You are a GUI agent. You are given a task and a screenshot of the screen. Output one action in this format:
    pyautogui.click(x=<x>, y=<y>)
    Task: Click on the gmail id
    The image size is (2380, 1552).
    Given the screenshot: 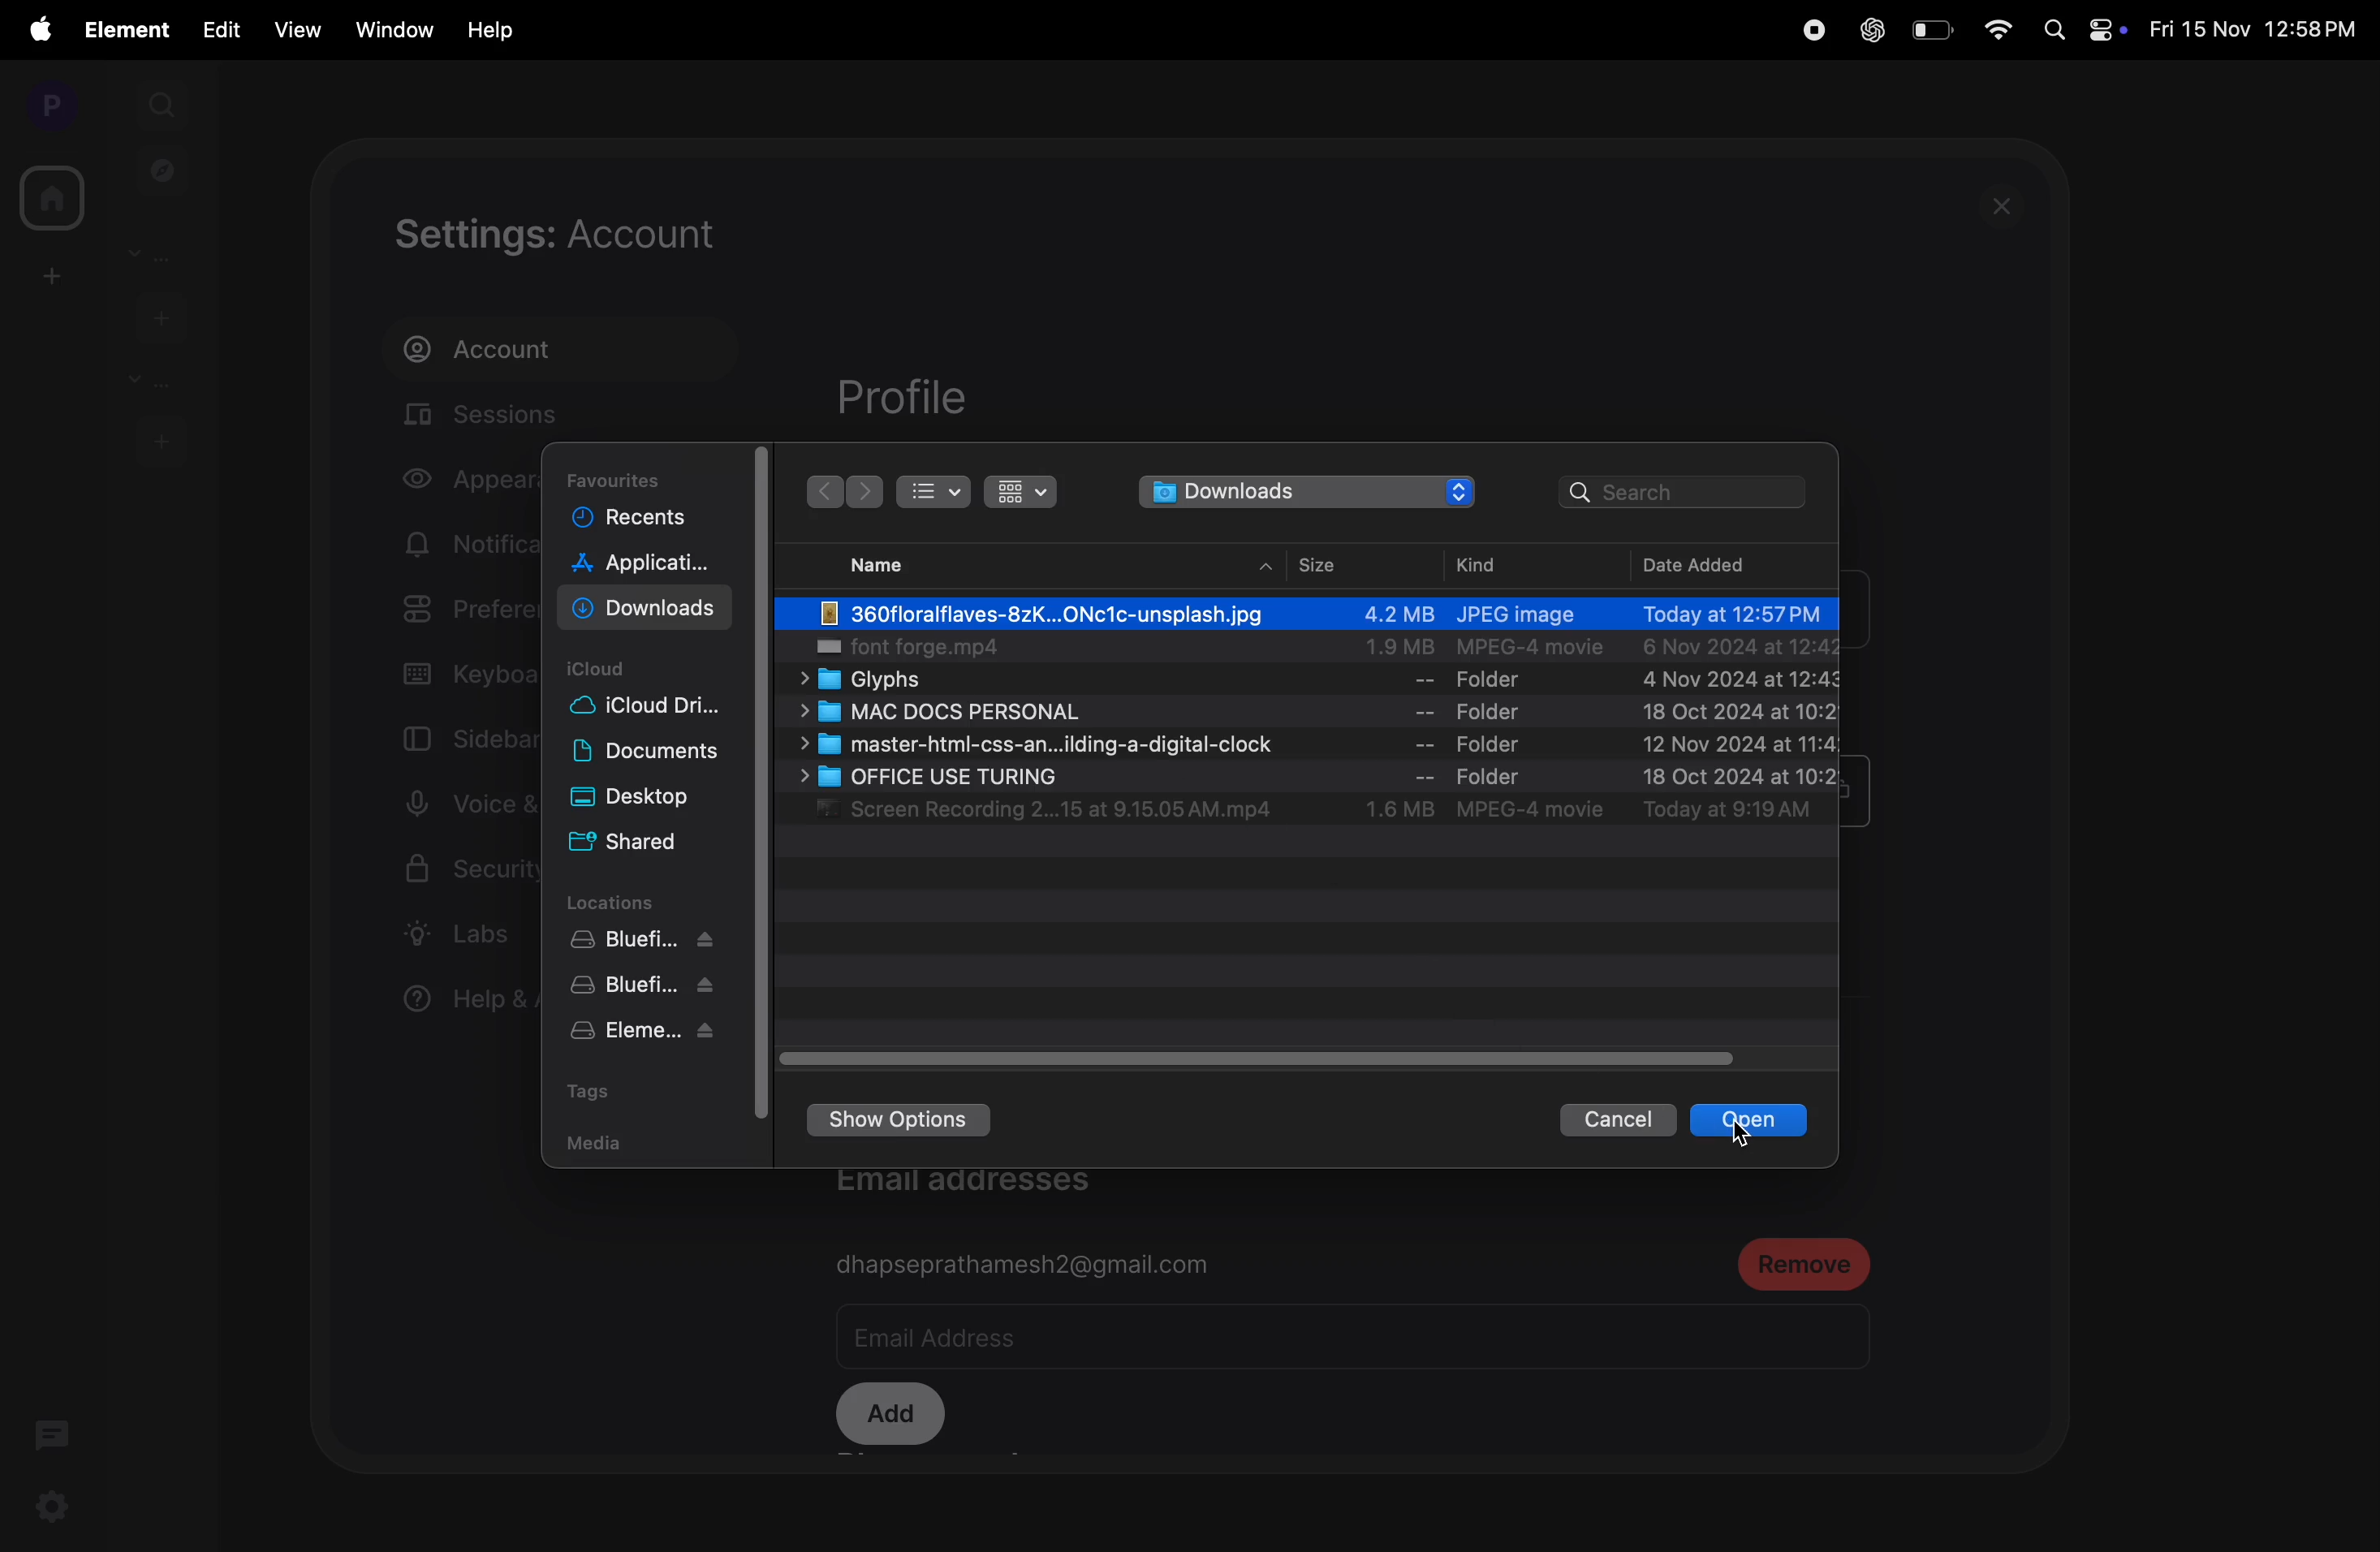 What is the action you would take?
    pyautogui.click(x=1028, y=1264)
    